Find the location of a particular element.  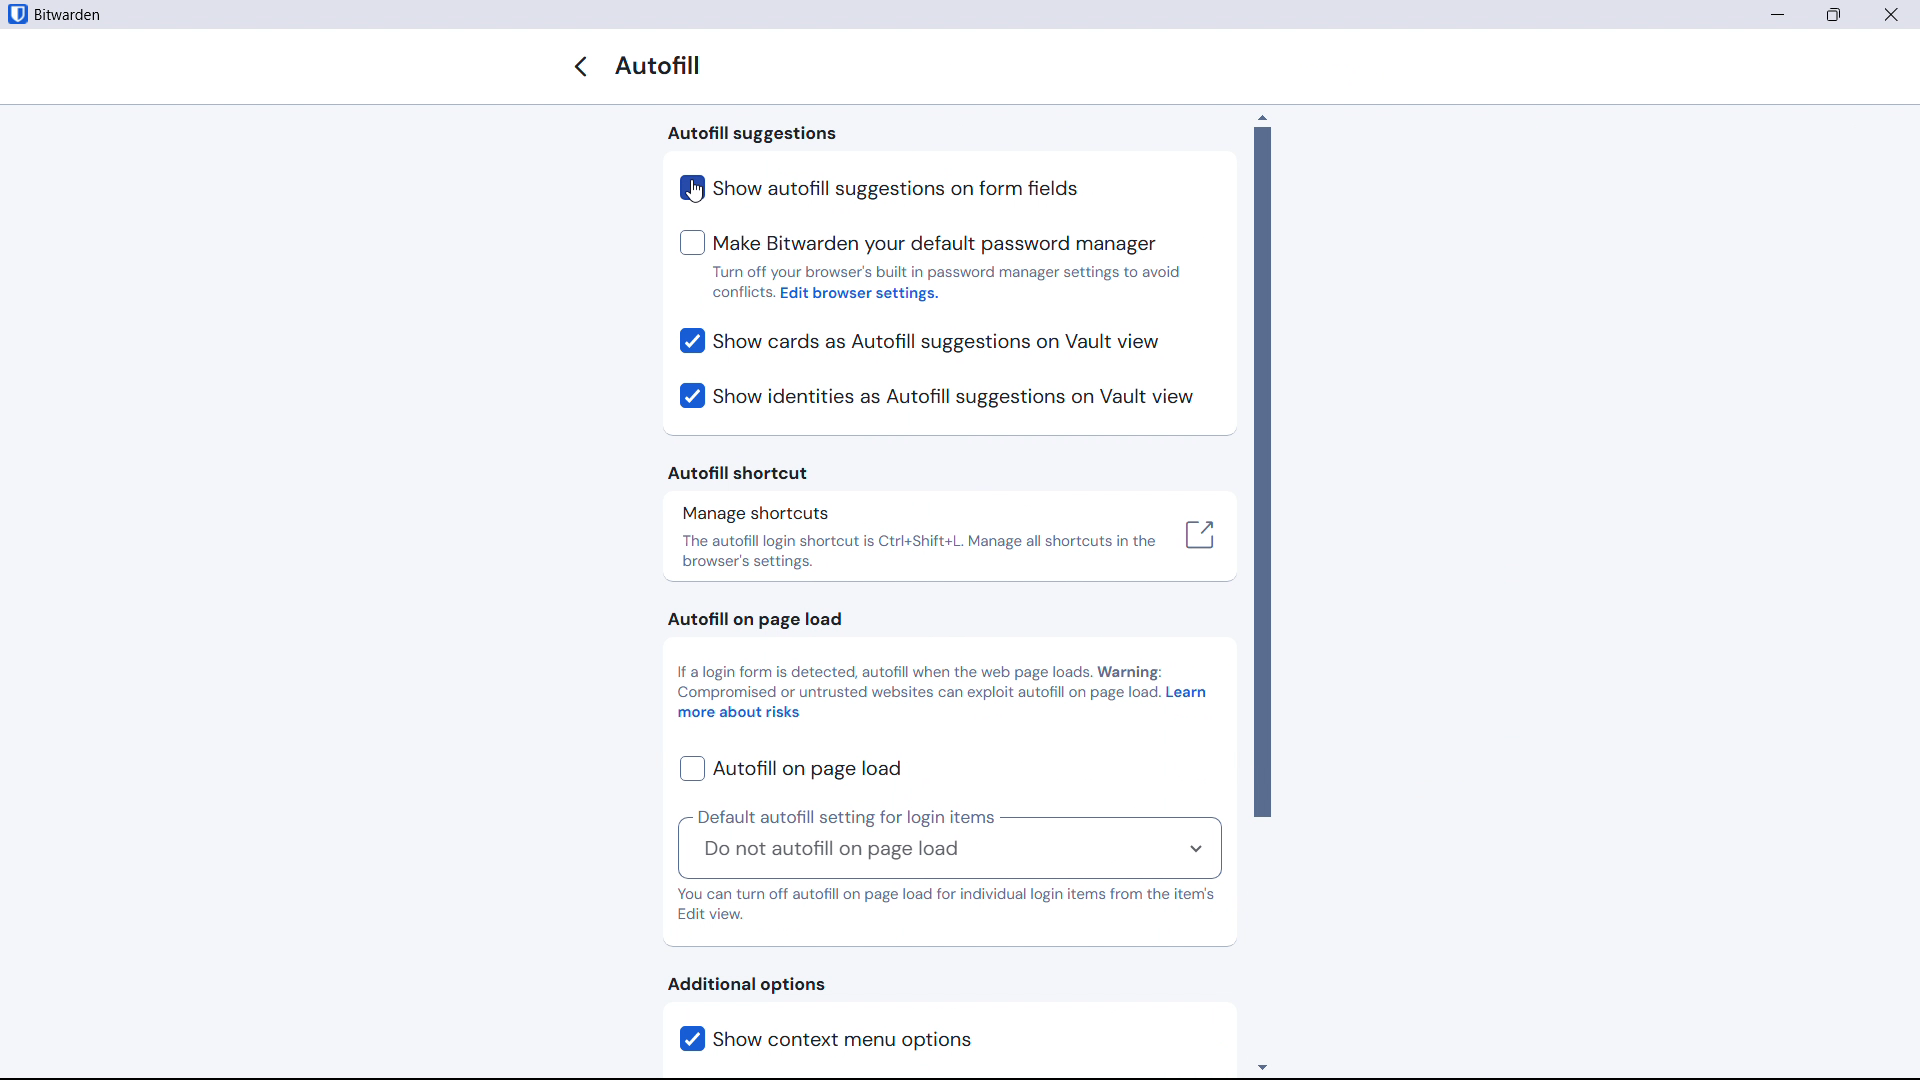

Turn off your browser's built in password manager settings to avoid is located at coordinates (950, 272).